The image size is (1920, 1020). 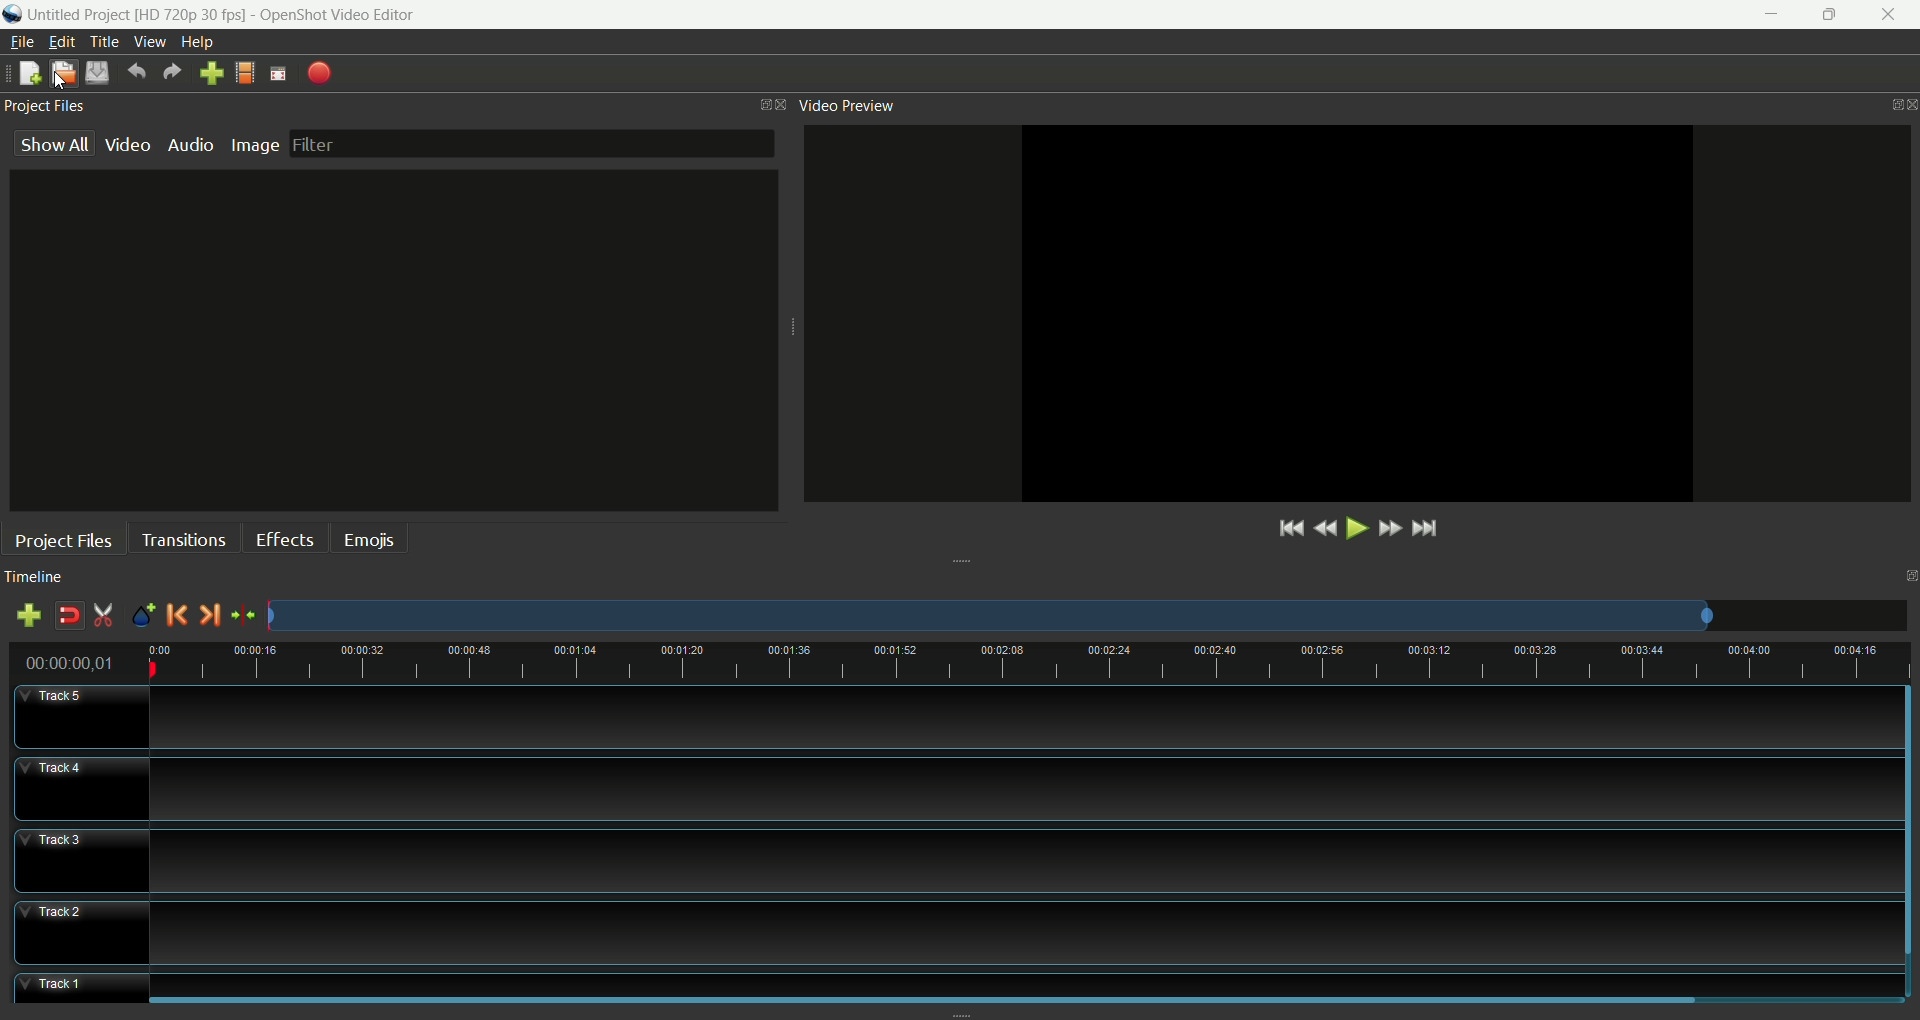 I want to click on rewind, so click(x=1327, y=530).